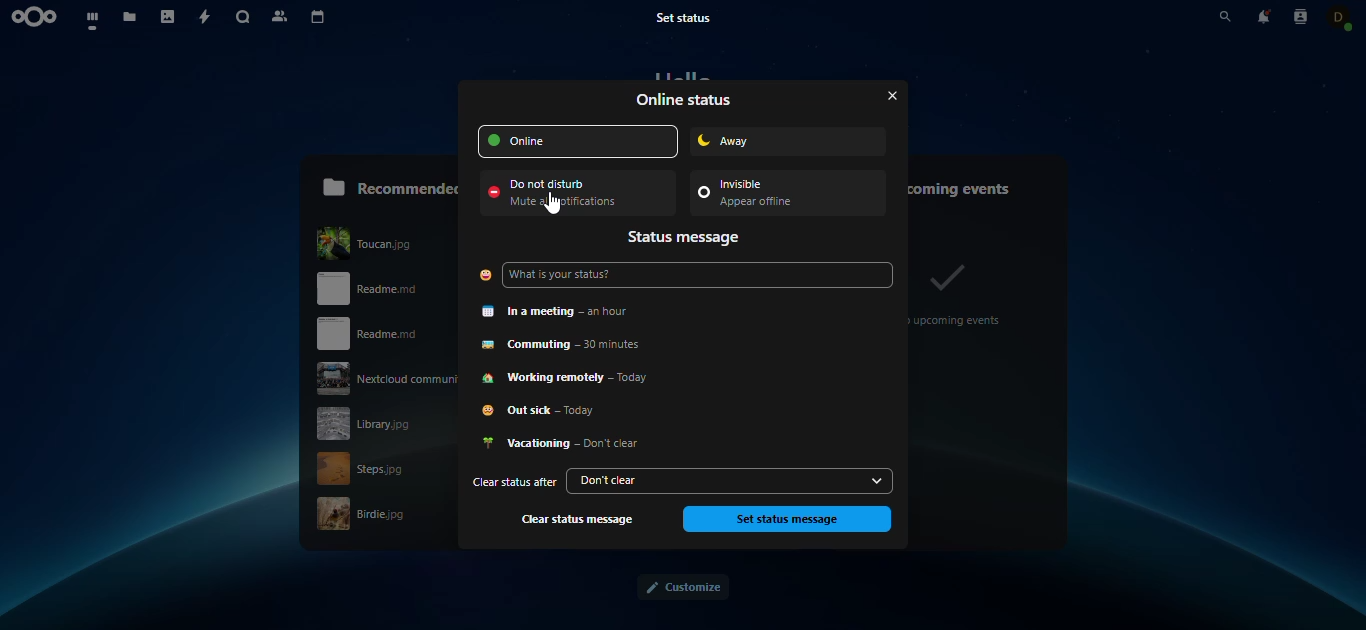 Image resolution: width=1366 pixels, height=630 pixels. What do you see at coordinates (575, 378) in the screenshot?
I see `working remotely` at bounding box center [575, 378].